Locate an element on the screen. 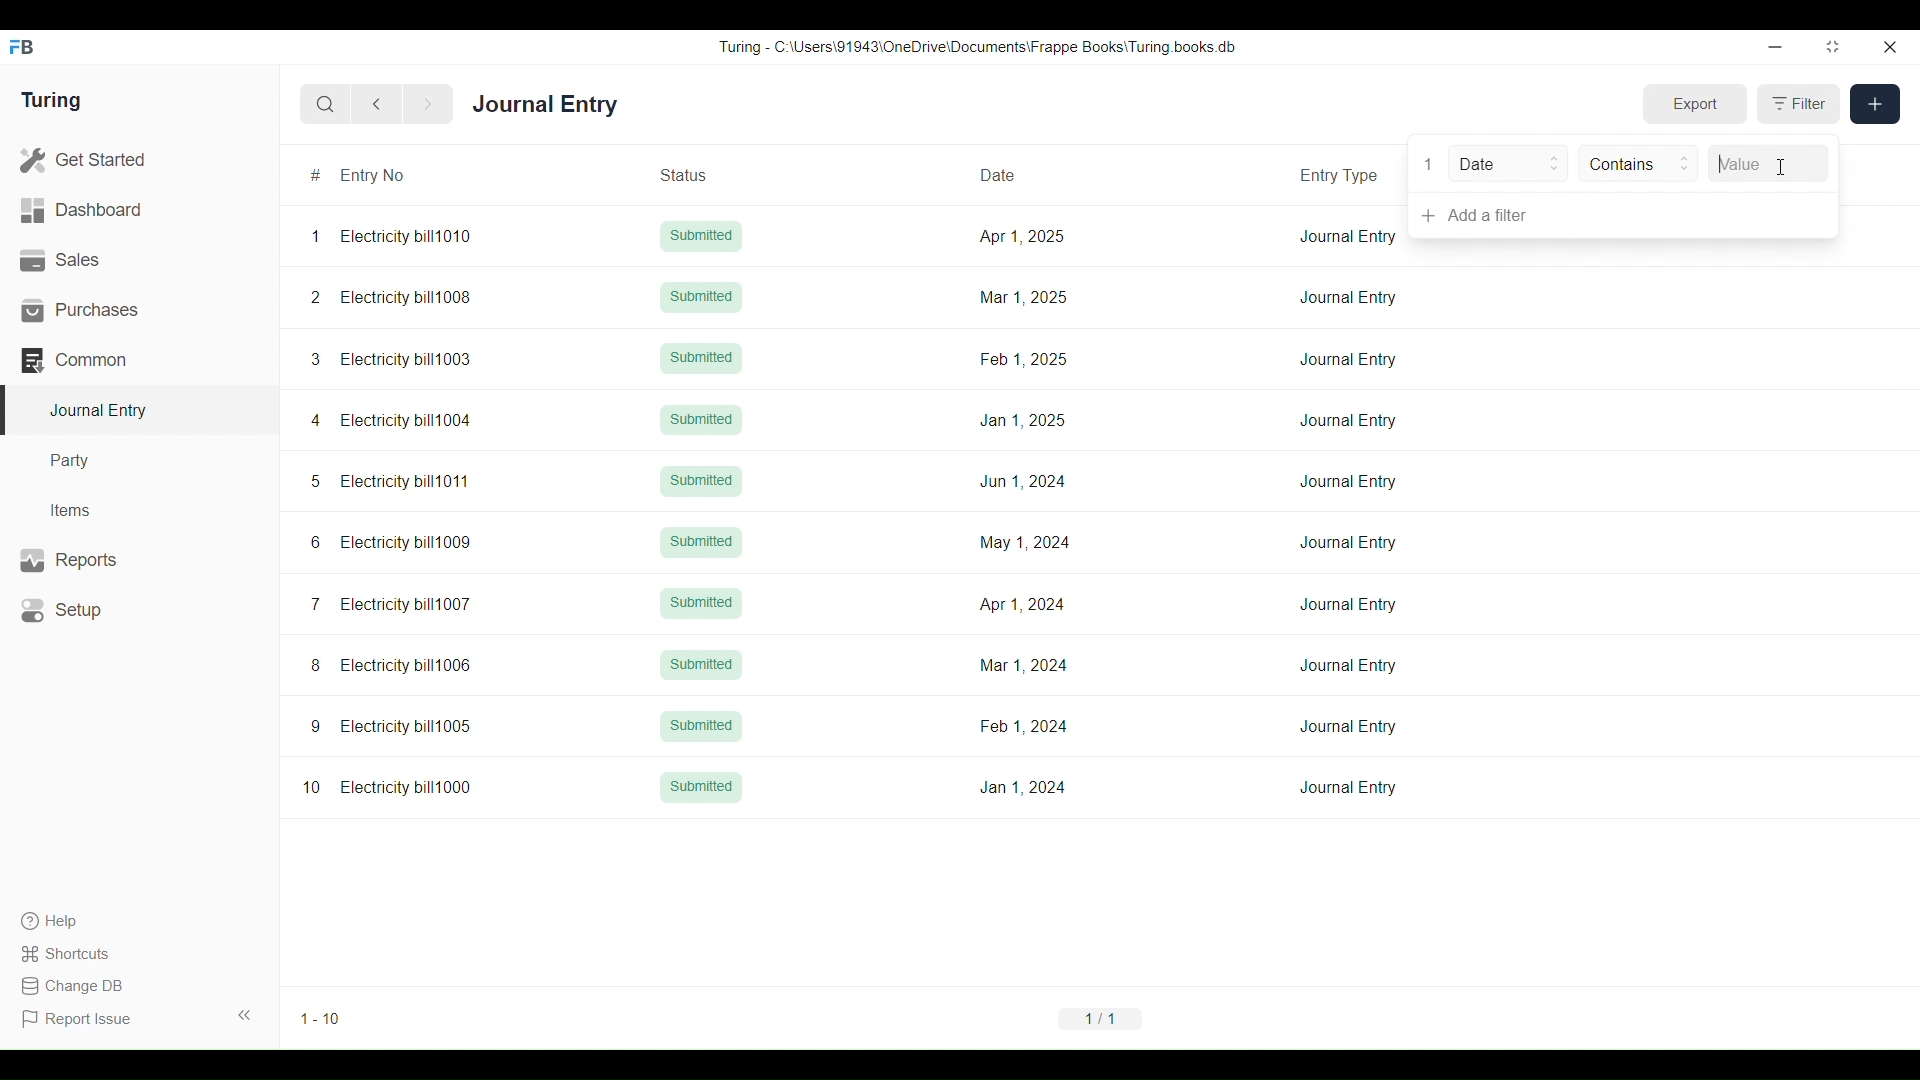 The image size is (1920, 1080). Report Issue is located at coordinates (77, 1019).